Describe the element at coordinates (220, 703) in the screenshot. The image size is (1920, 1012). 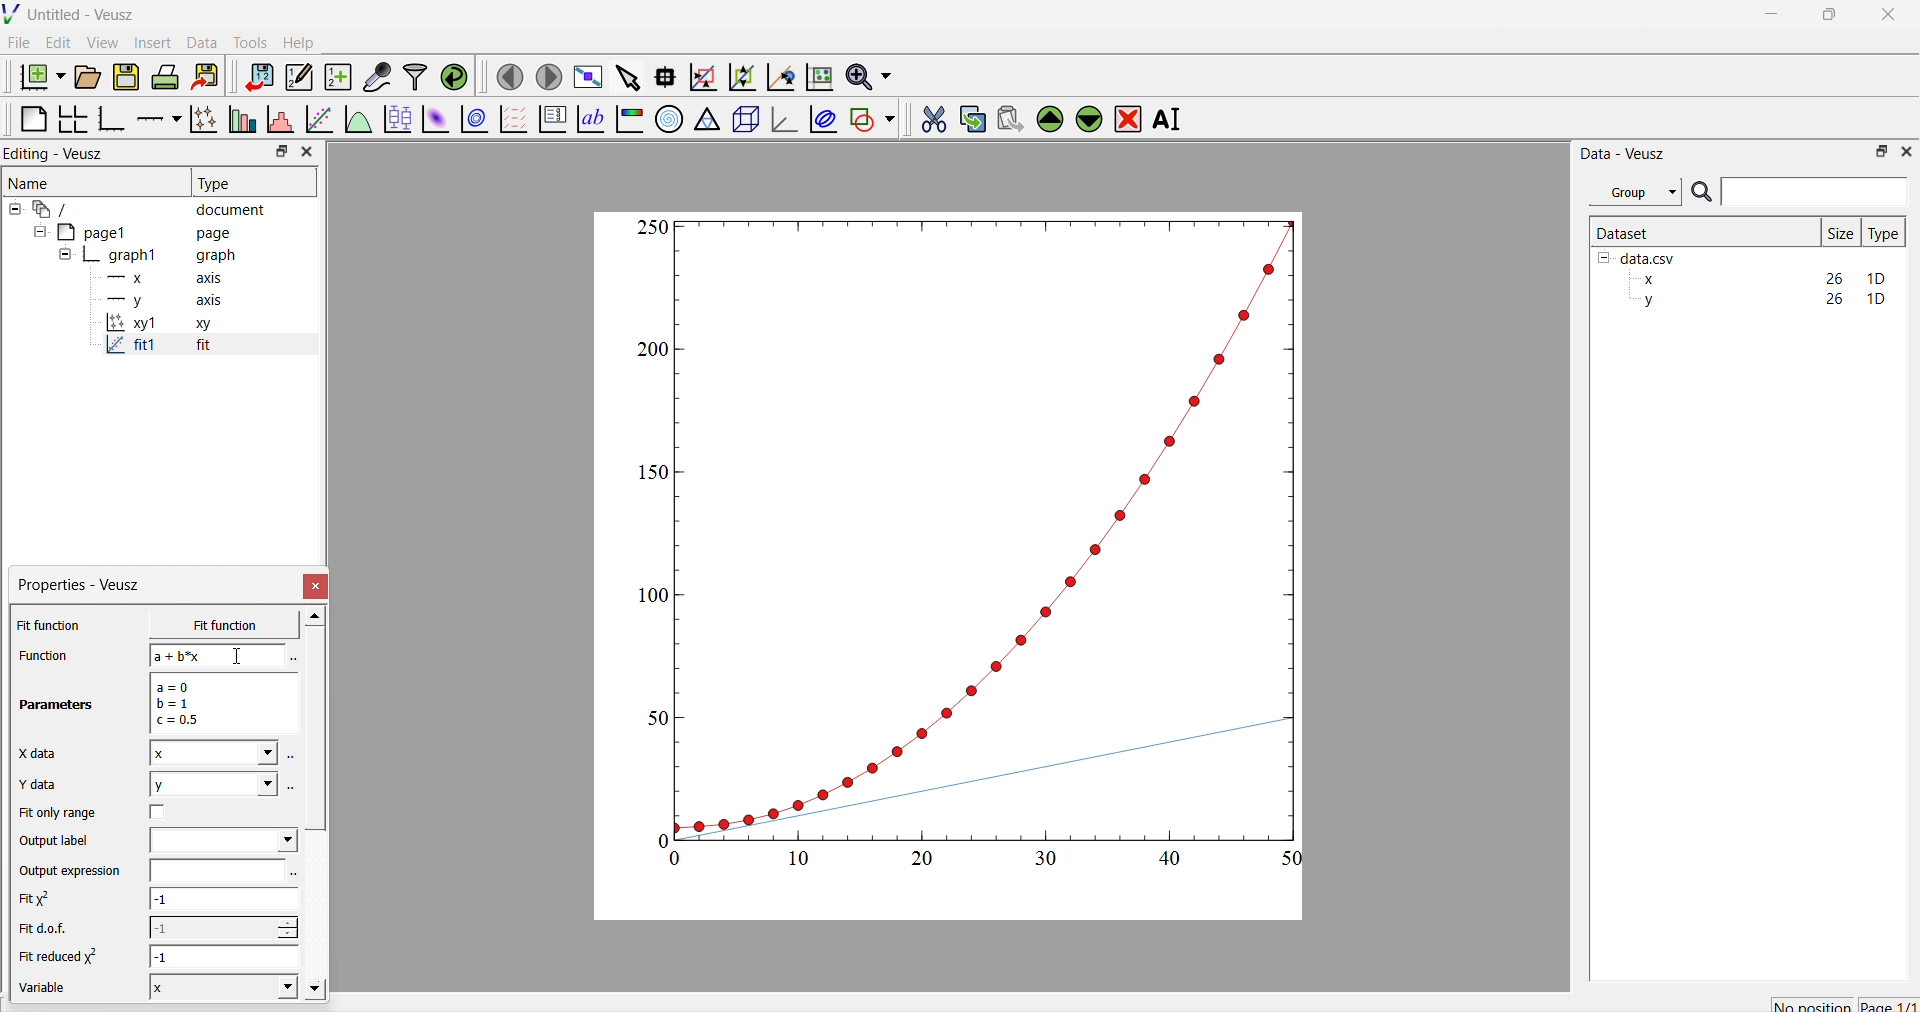
I see `a= 0 b=1 c = 0.5` at that location.